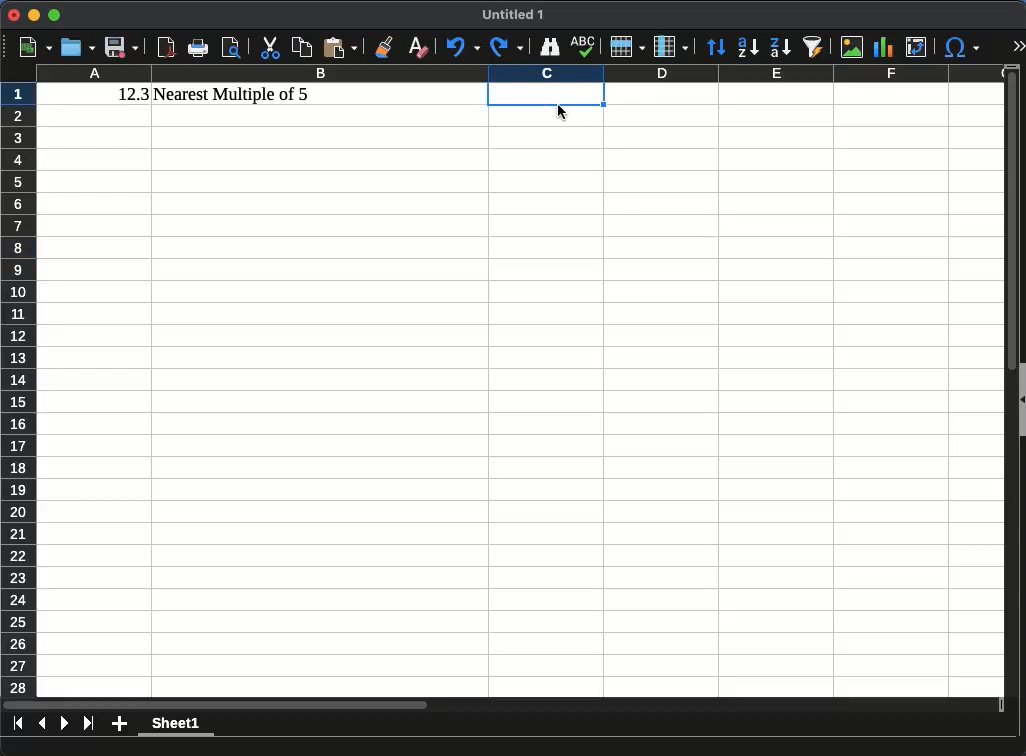 The width and height of the screenshot is (1026, 756). I want to click on special character, so click(961, 47).